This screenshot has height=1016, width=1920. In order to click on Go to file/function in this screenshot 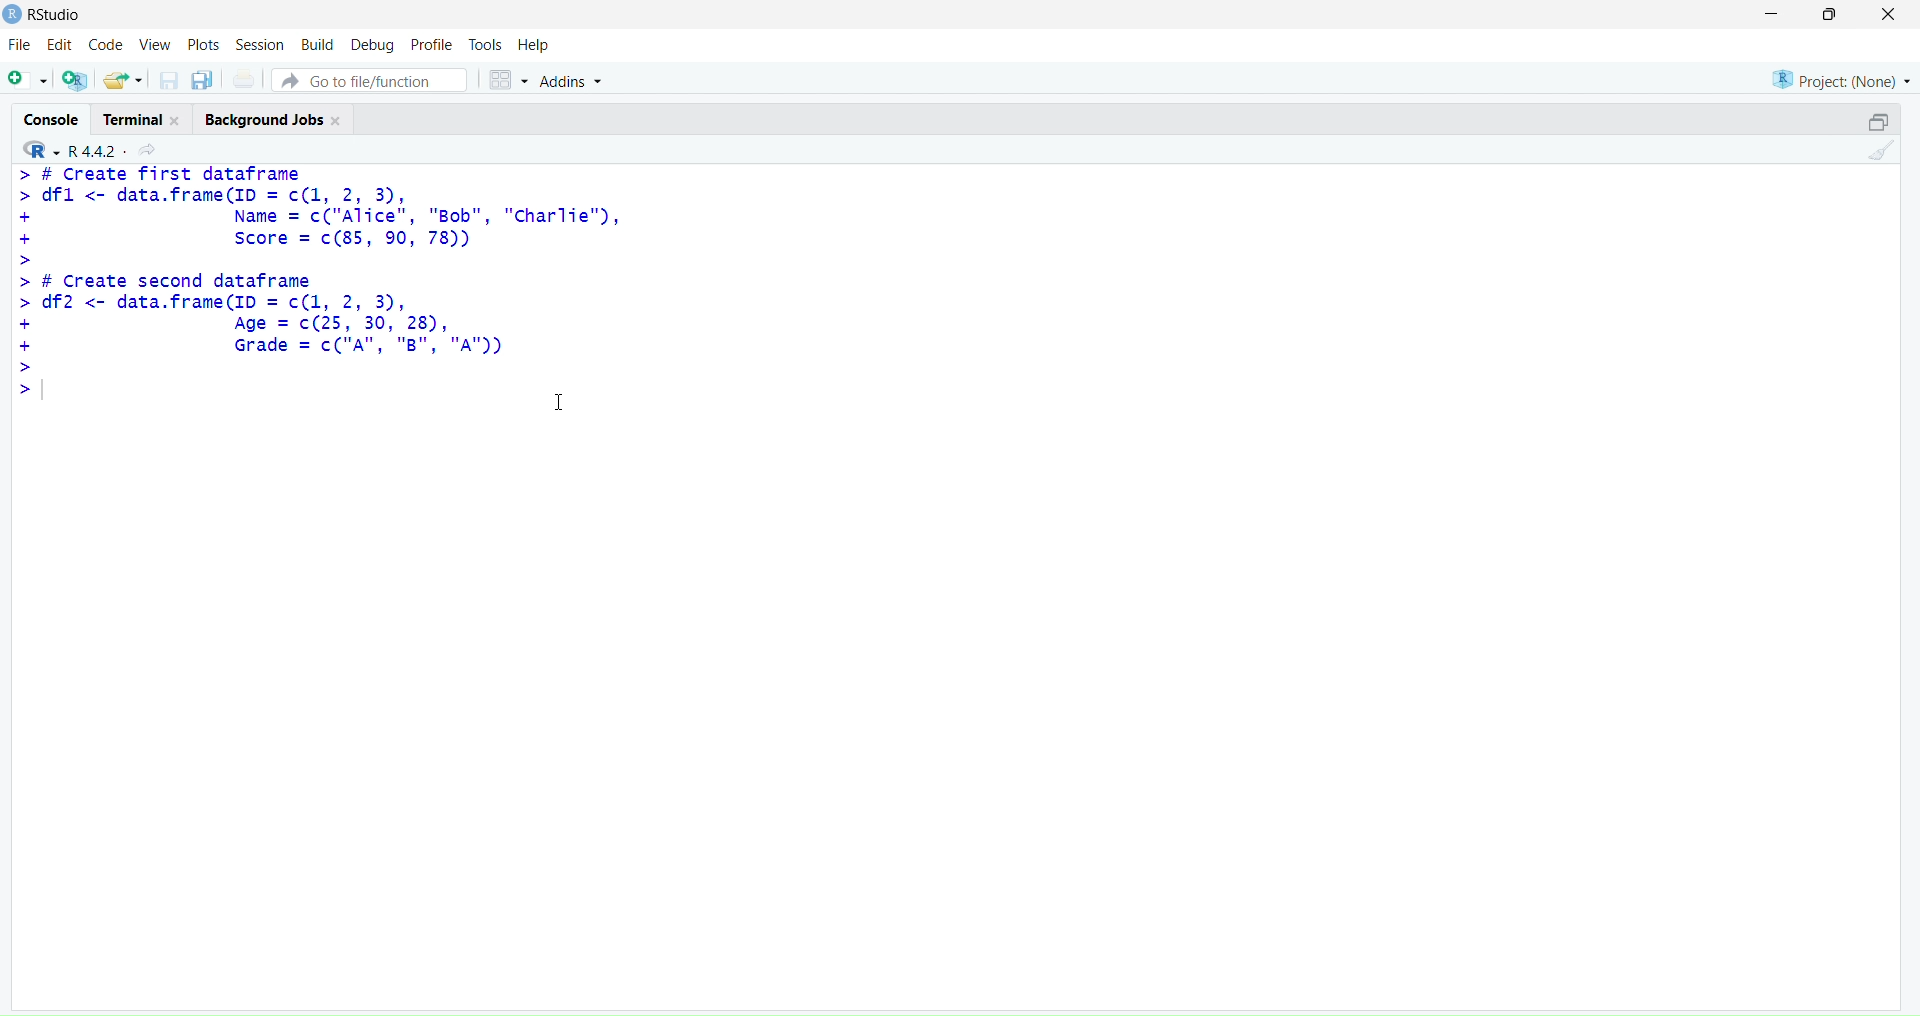, I will do `click(369, 80)`.